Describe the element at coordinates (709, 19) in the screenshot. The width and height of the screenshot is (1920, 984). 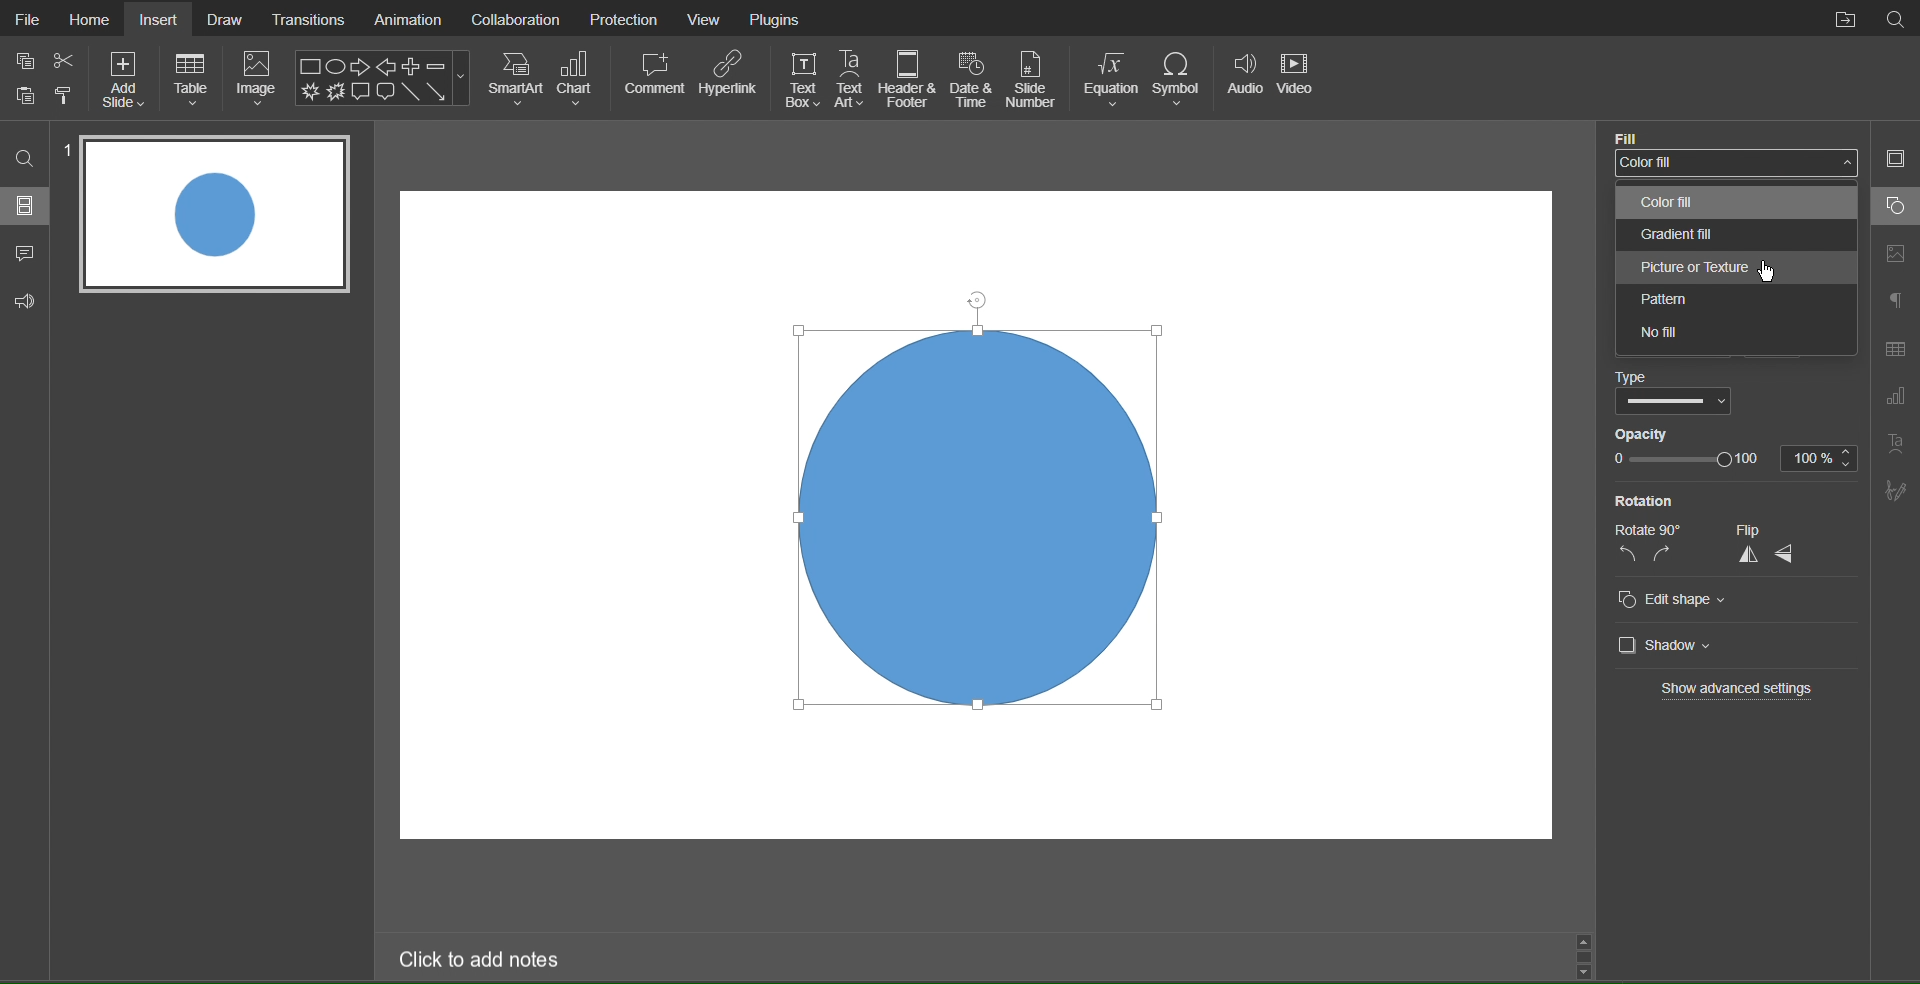
I see `View` at that location.